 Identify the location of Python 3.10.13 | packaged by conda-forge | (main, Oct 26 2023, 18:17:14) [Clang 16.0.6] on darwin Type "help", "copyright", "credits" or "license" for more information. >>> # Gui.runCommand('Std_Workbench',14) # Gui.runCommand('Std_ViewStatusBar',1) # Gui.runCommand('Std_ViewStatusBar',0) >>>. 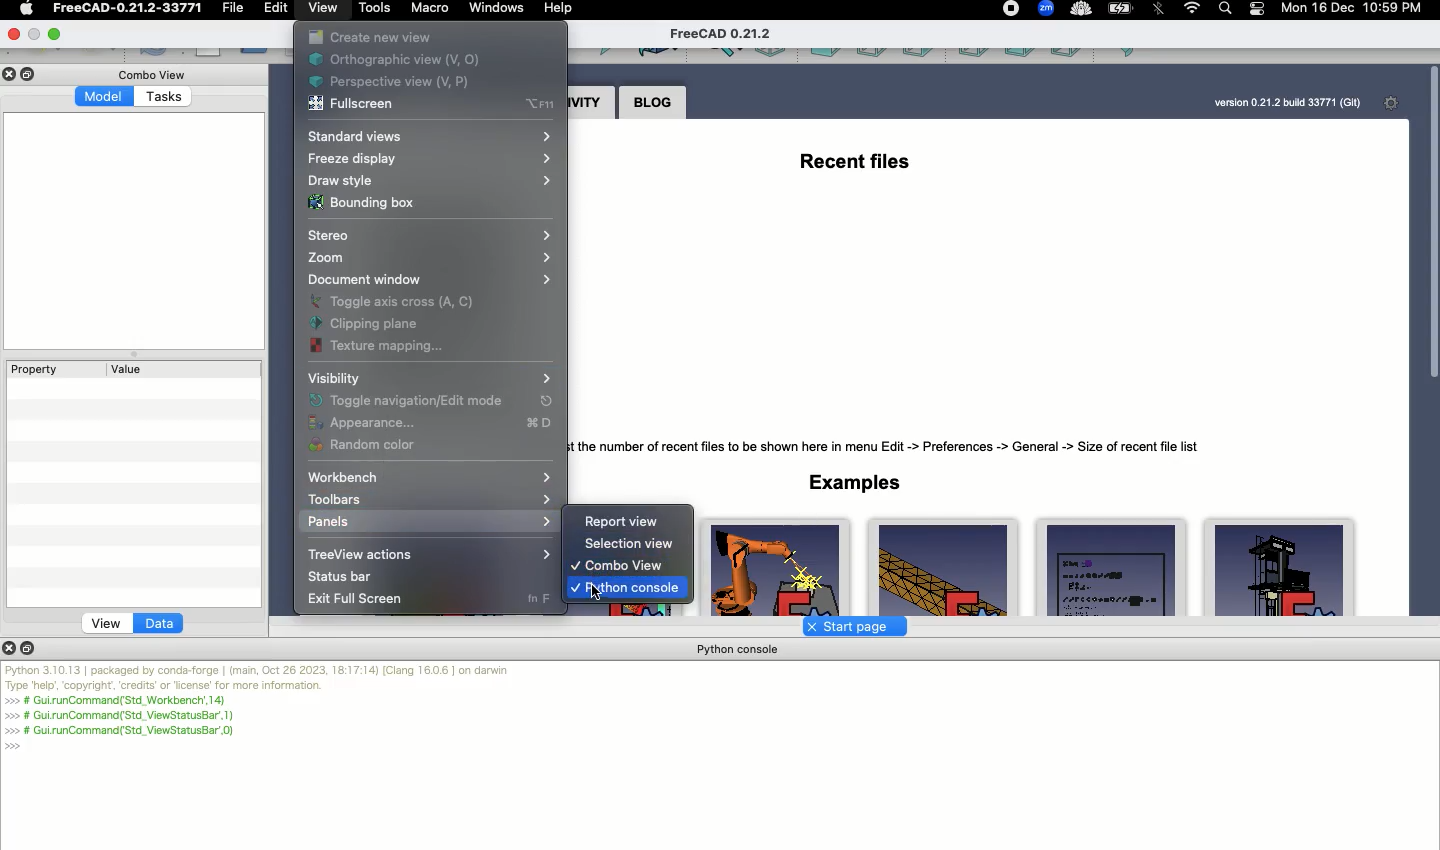
(260, 708).